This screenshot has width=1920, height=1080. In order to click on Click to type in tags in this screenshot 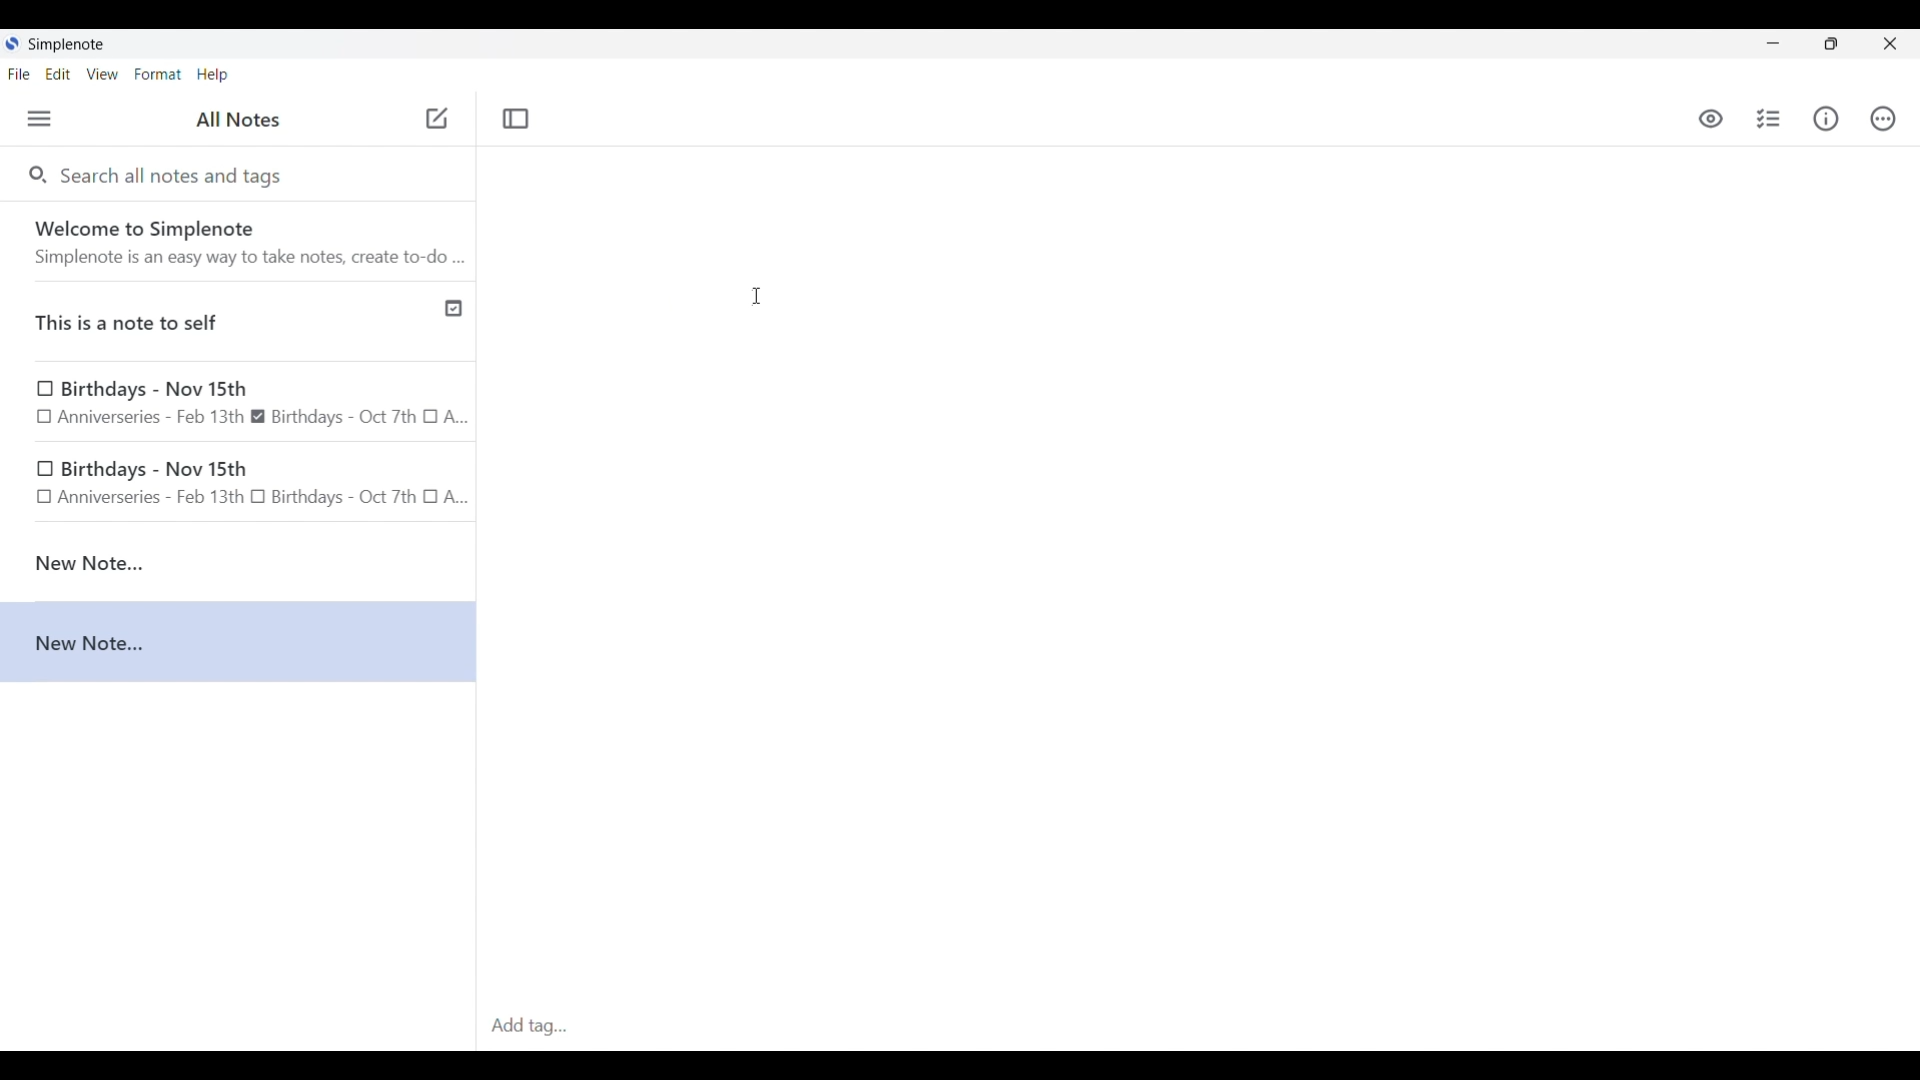, I will do `click(1198, 1027)`.